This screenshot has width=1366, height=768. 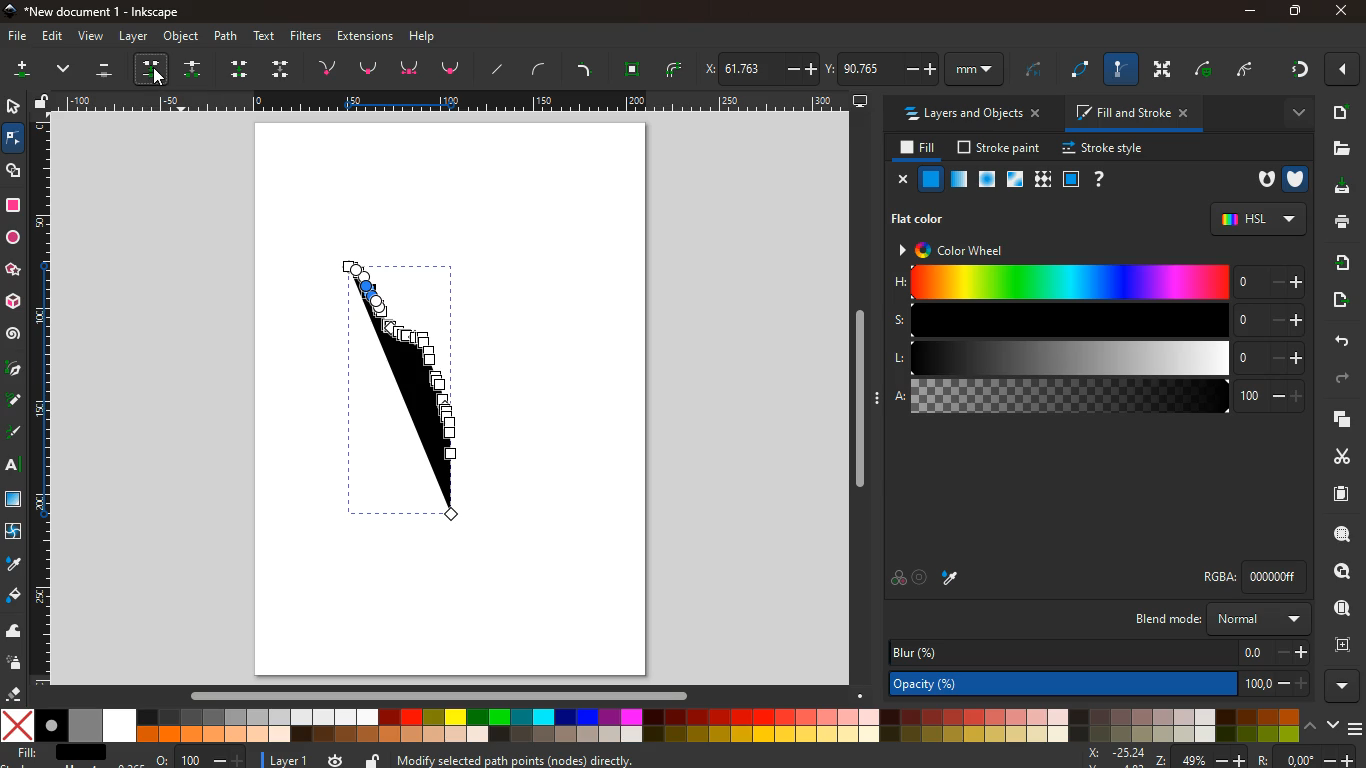 I want to click on texture, so click(x=1042, y=179).